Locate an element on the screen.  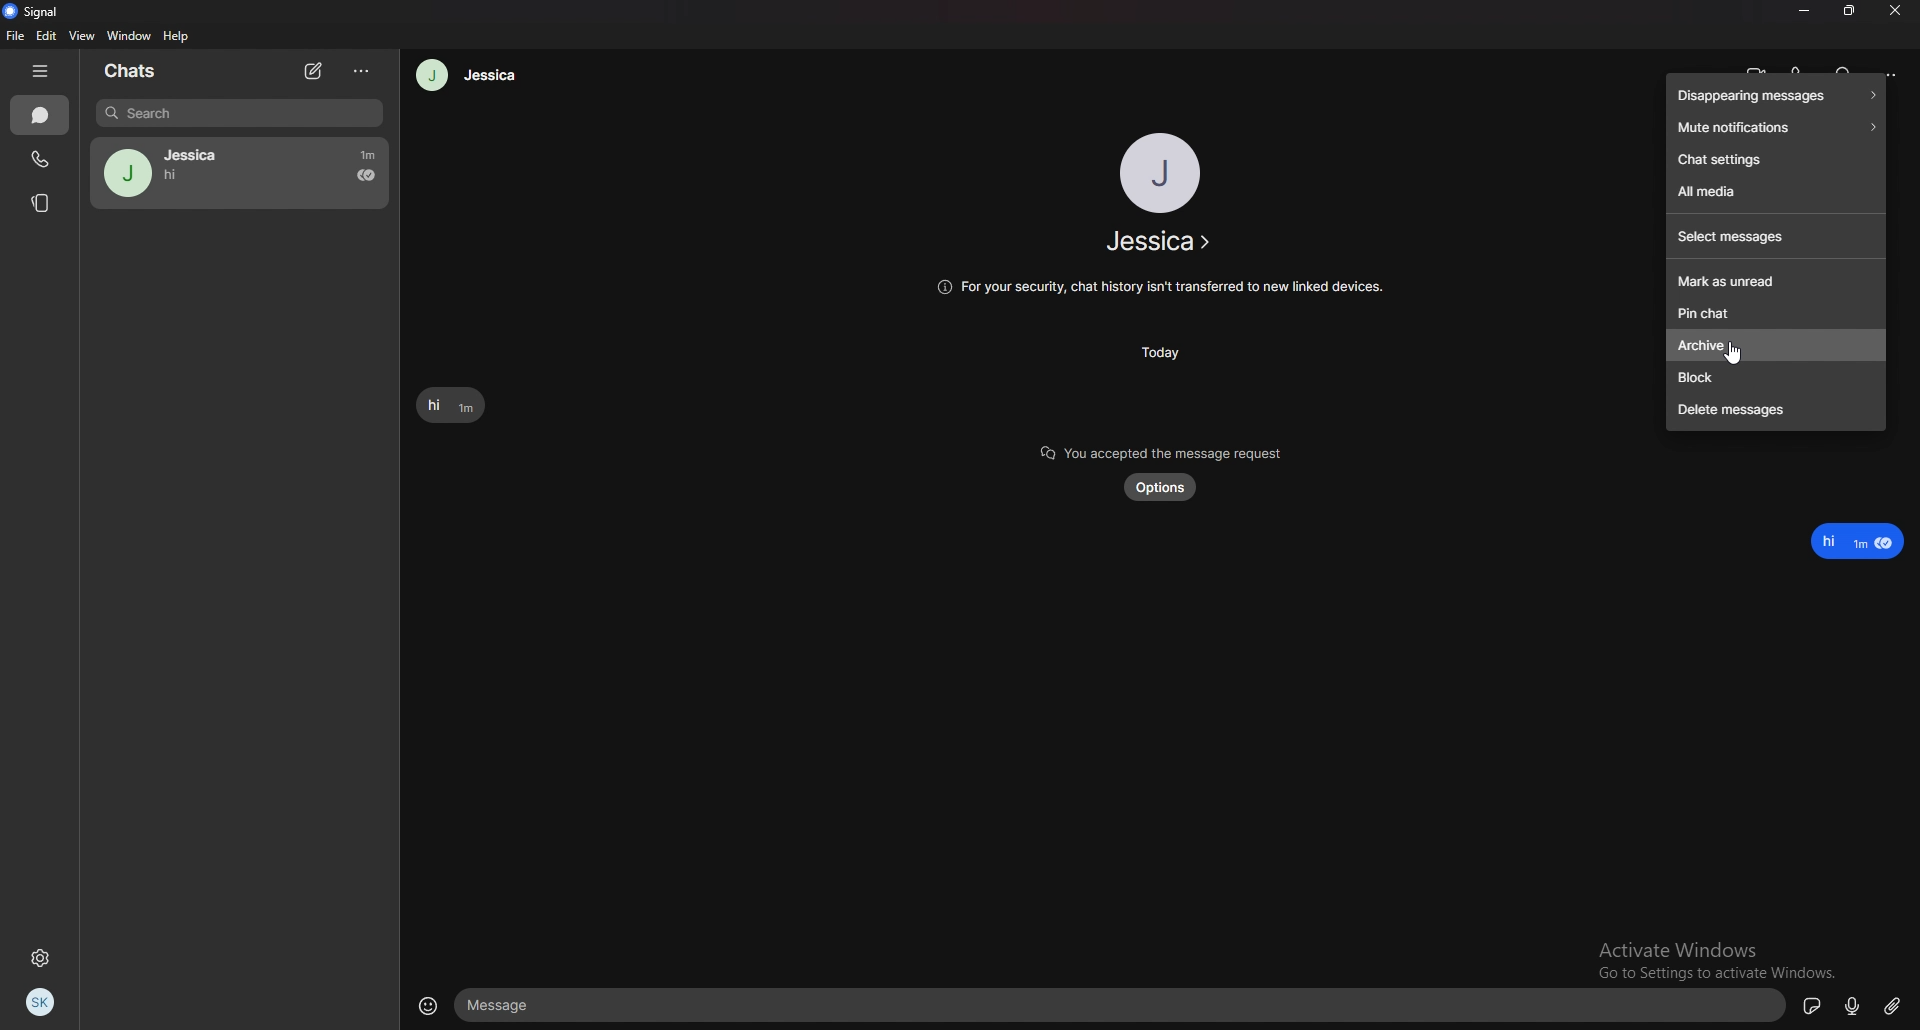
call is located at coordinates (1802, 66).